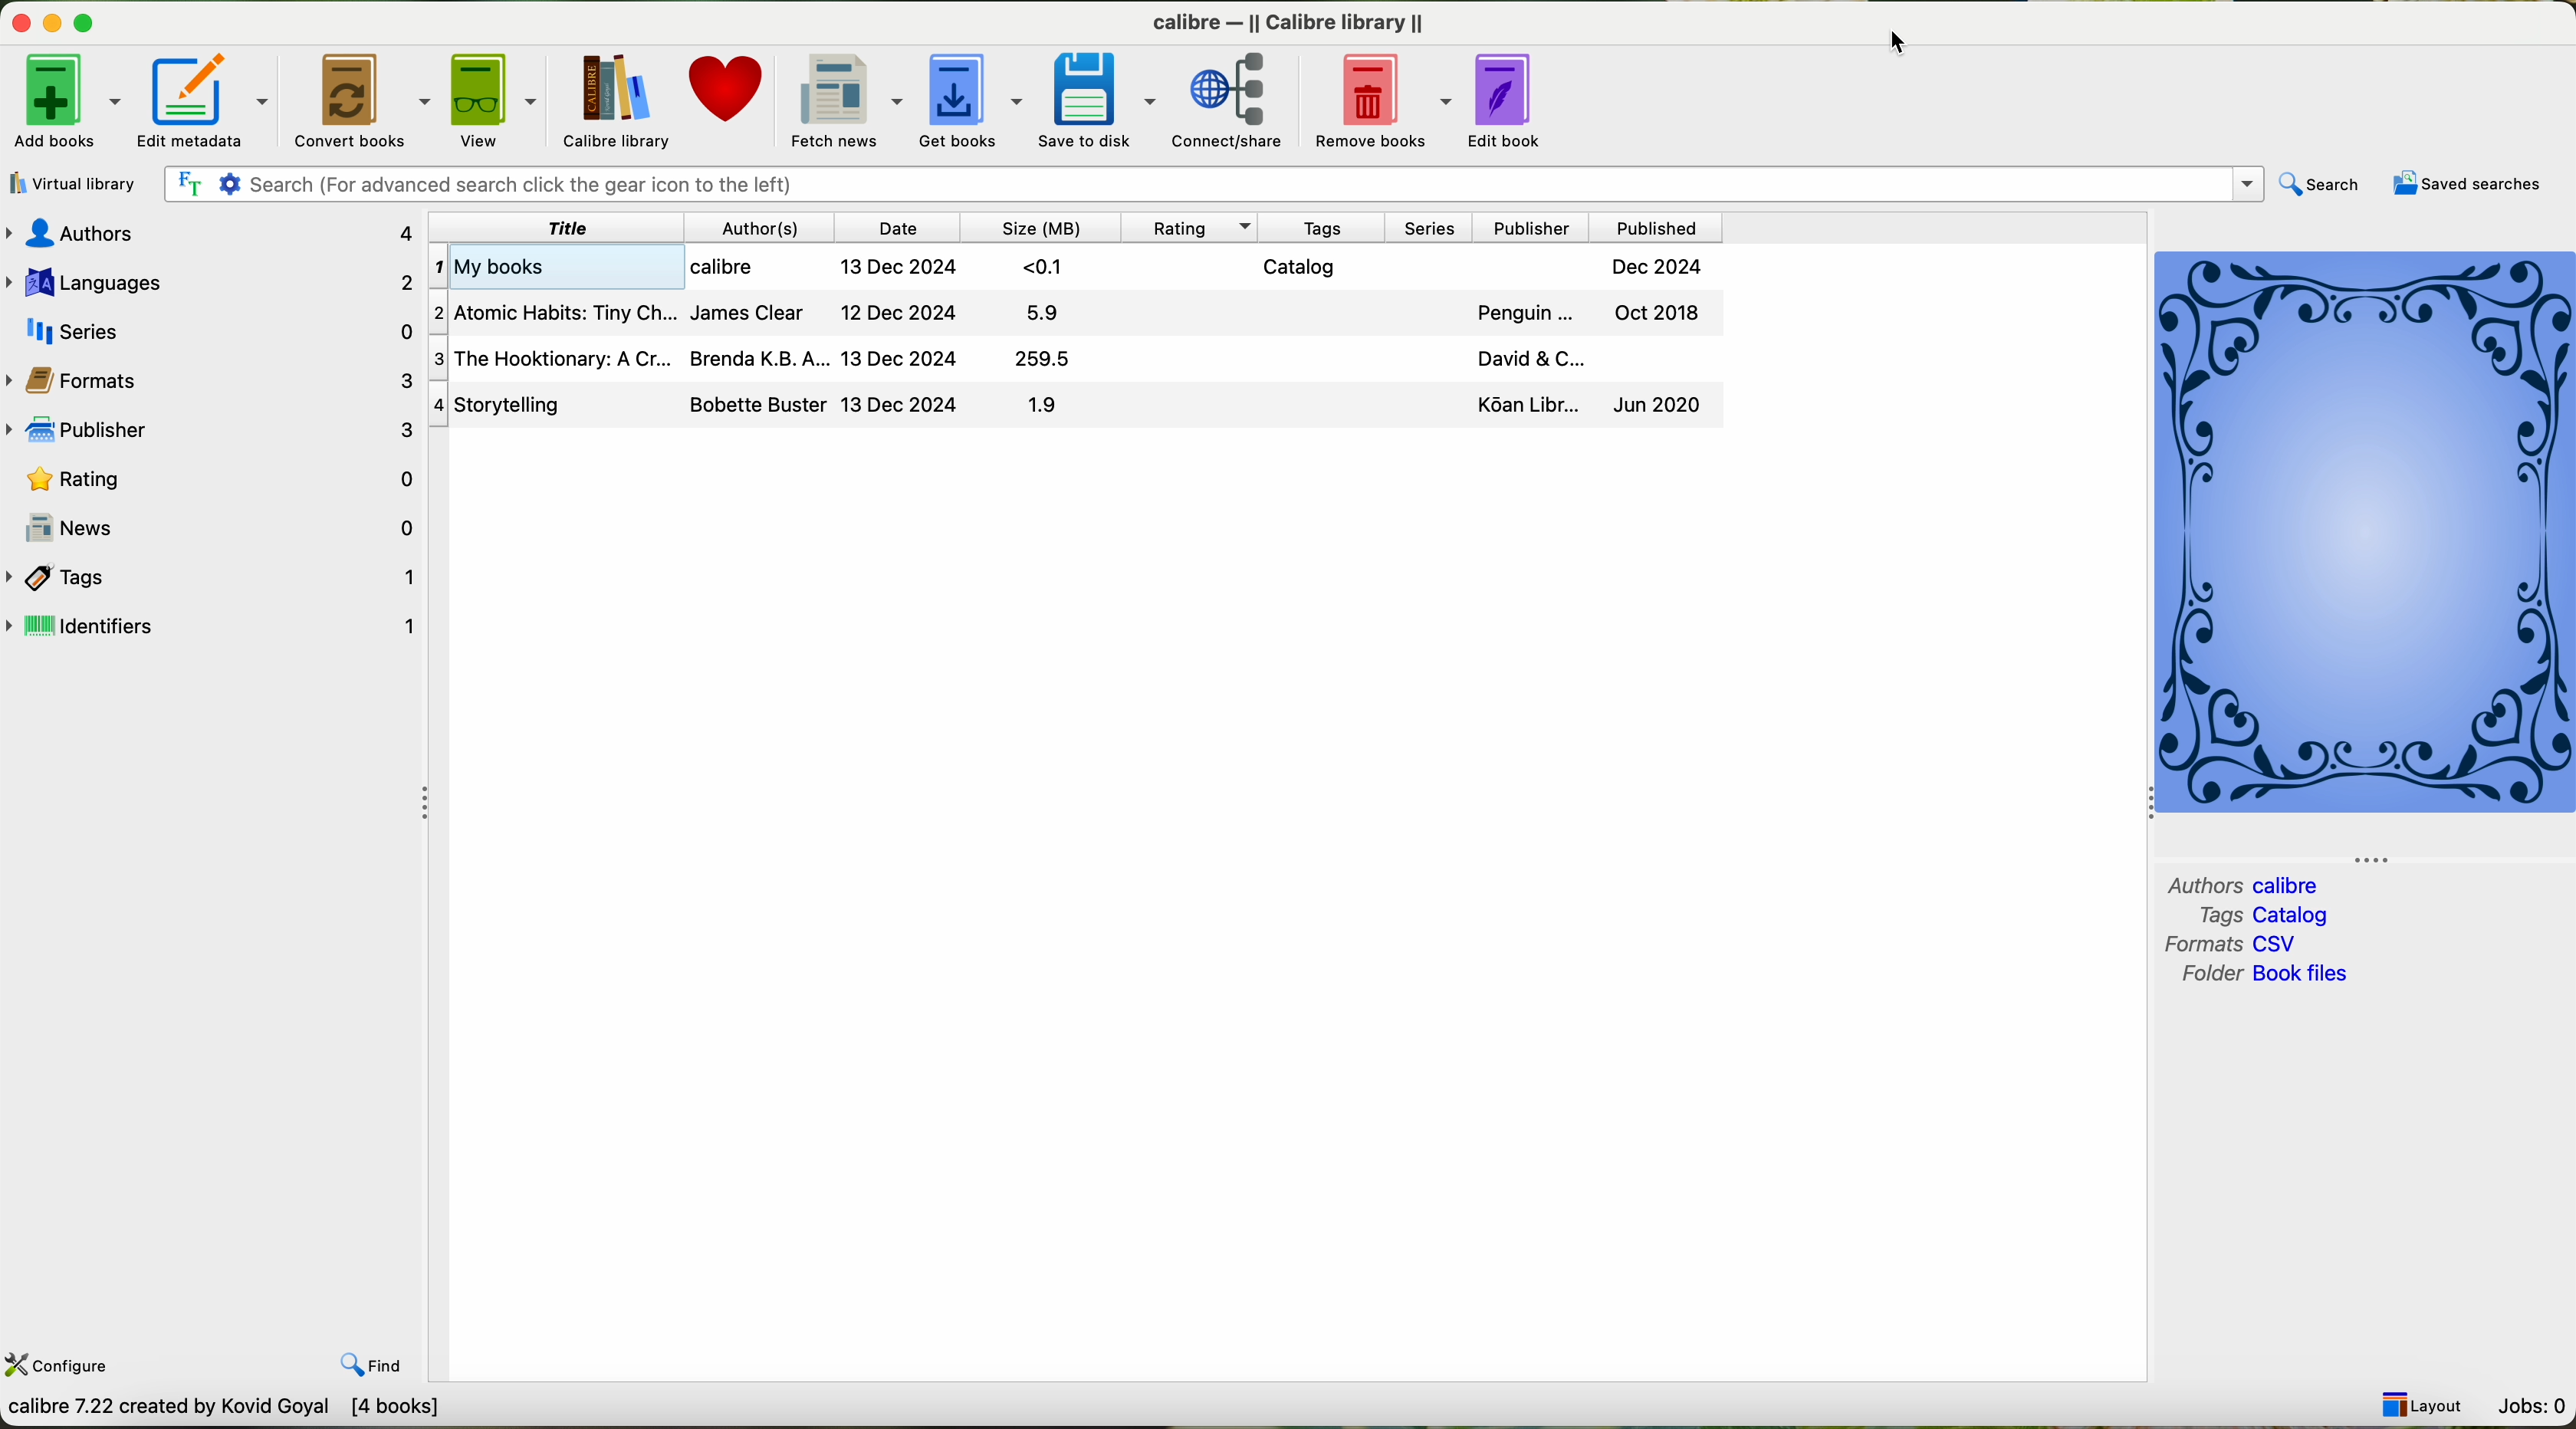 The width and height of the screenshot is (2576, 1429). Describe the element at coordinates (1077, 267) in the screenshot. I see `my books catalog` at that location.